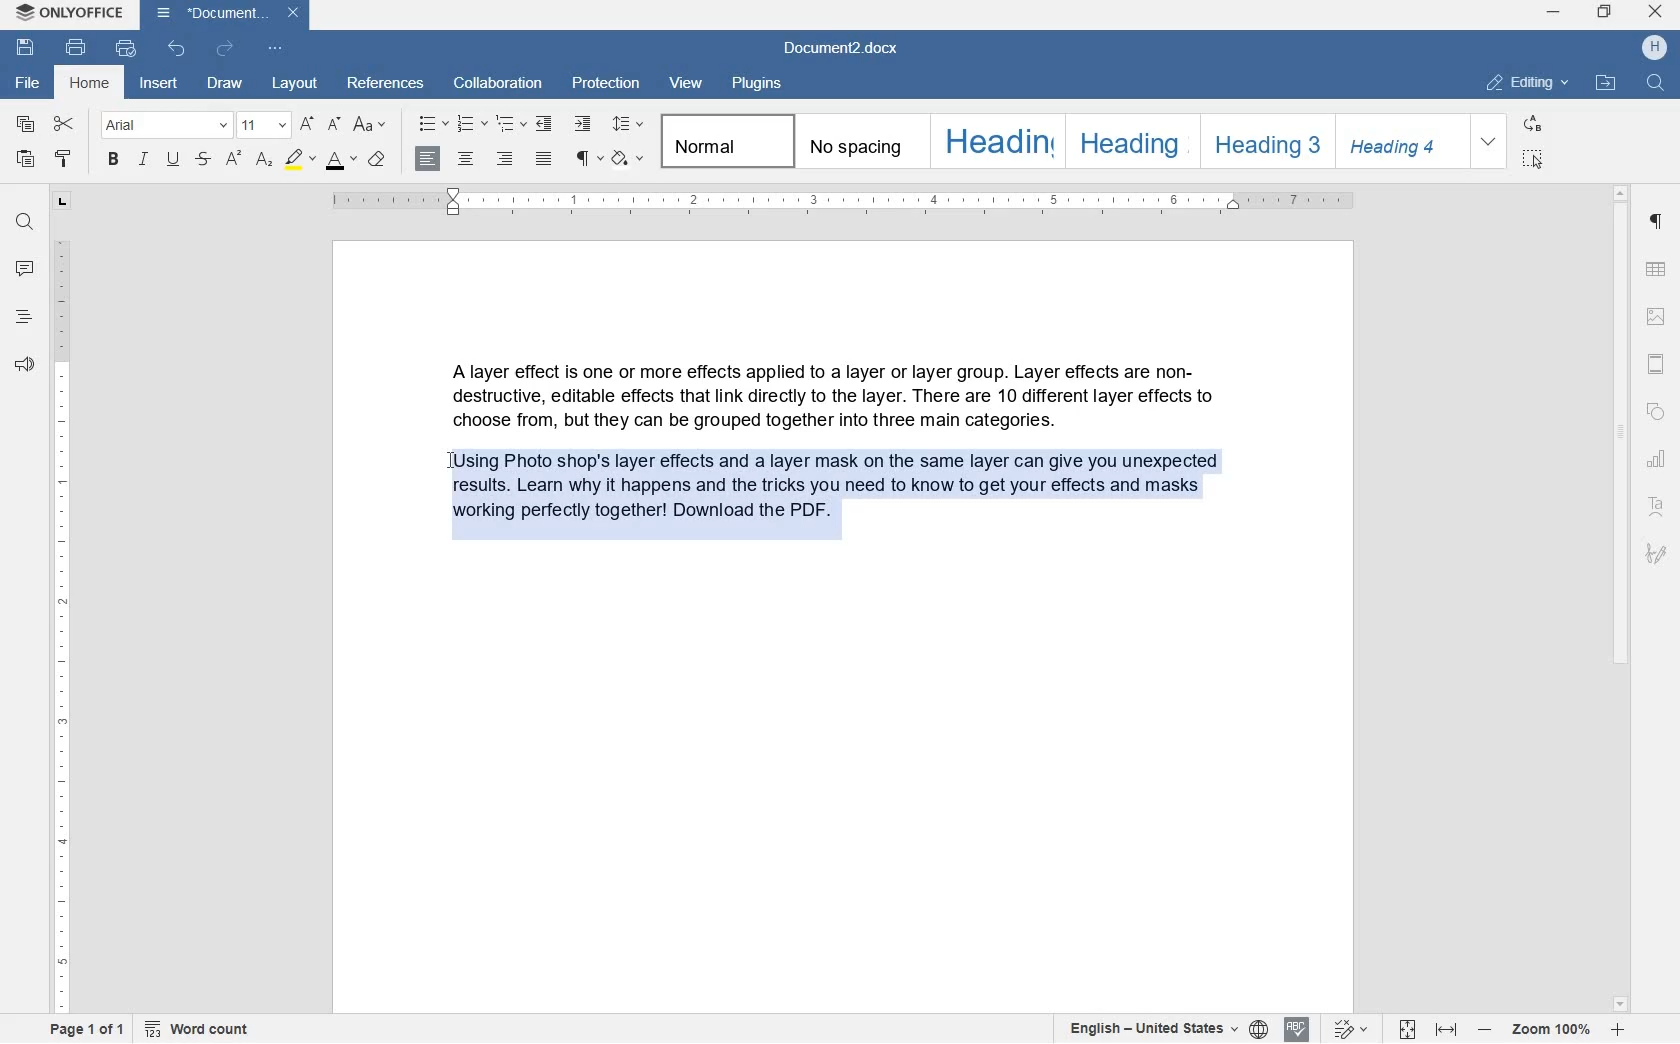  Describe the element at coordinates (630, 157) in the screenshot. I see `SHADING` at that location.